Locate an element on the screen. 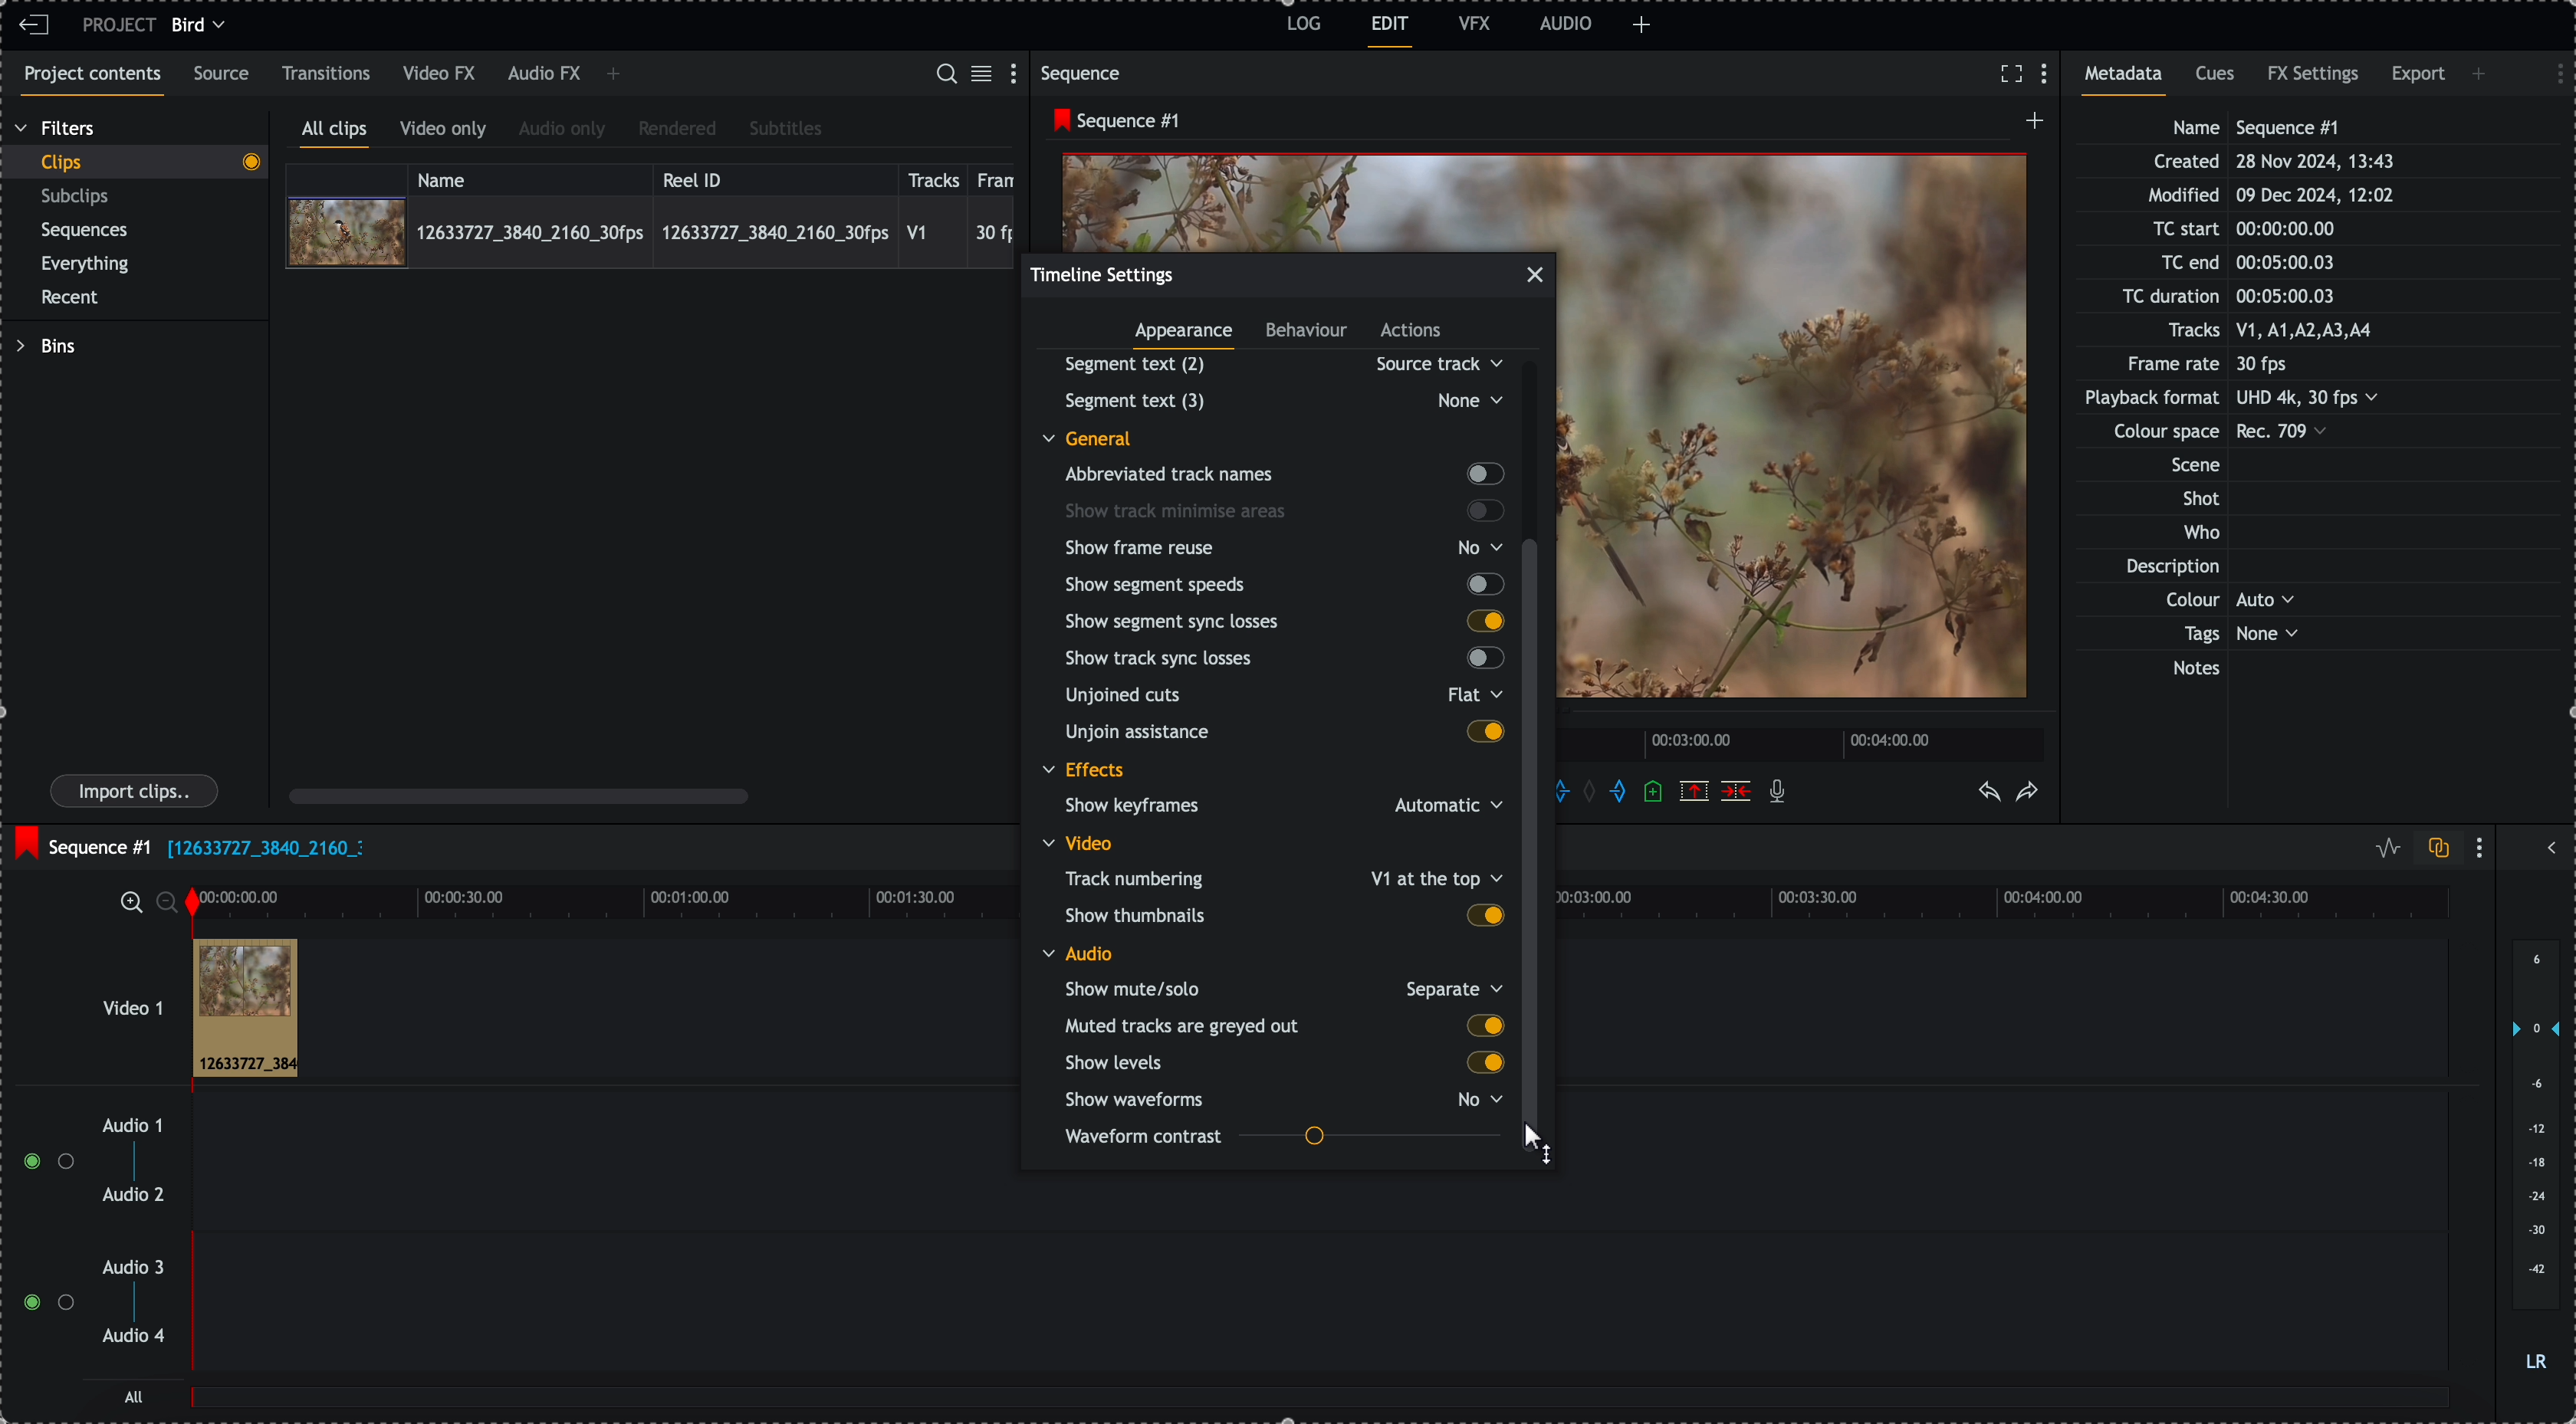 The image size is (2576, 1424). picture is located at coordinates (1801, 438).